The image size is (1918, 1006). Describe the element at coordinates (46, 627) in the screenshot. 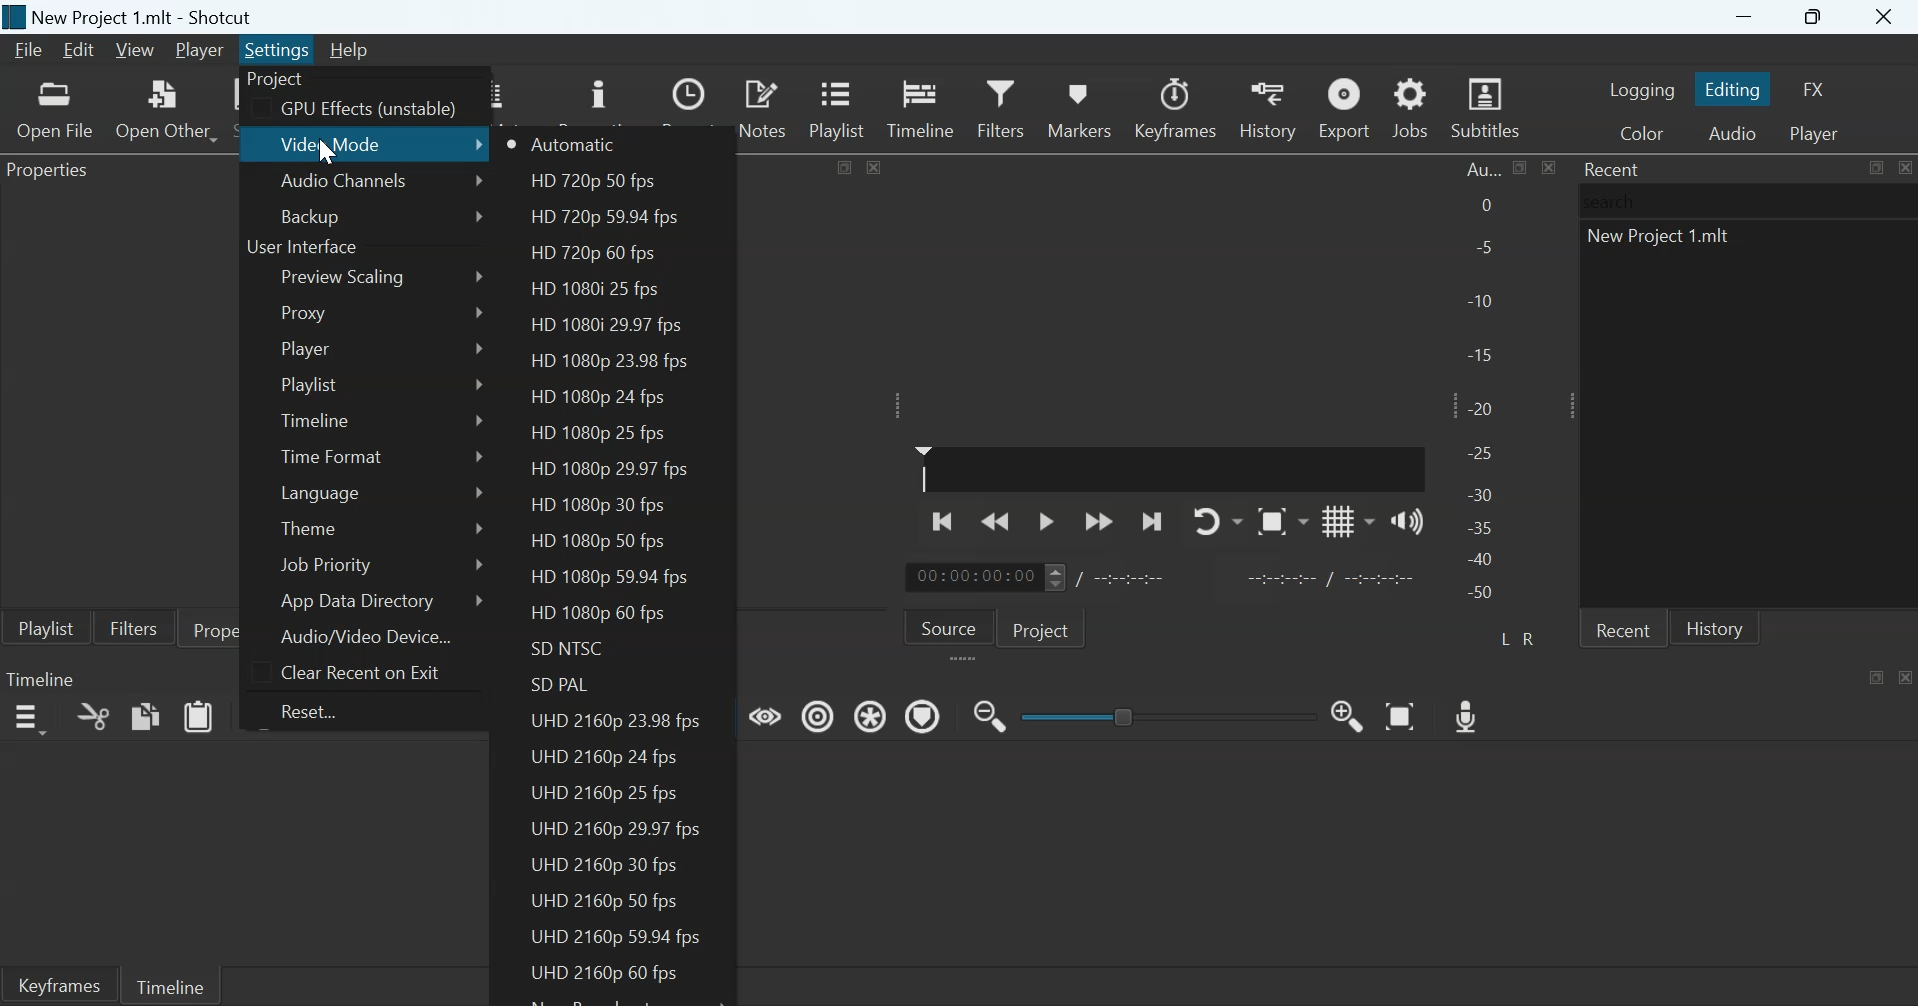

I see `Playlist` at that location.